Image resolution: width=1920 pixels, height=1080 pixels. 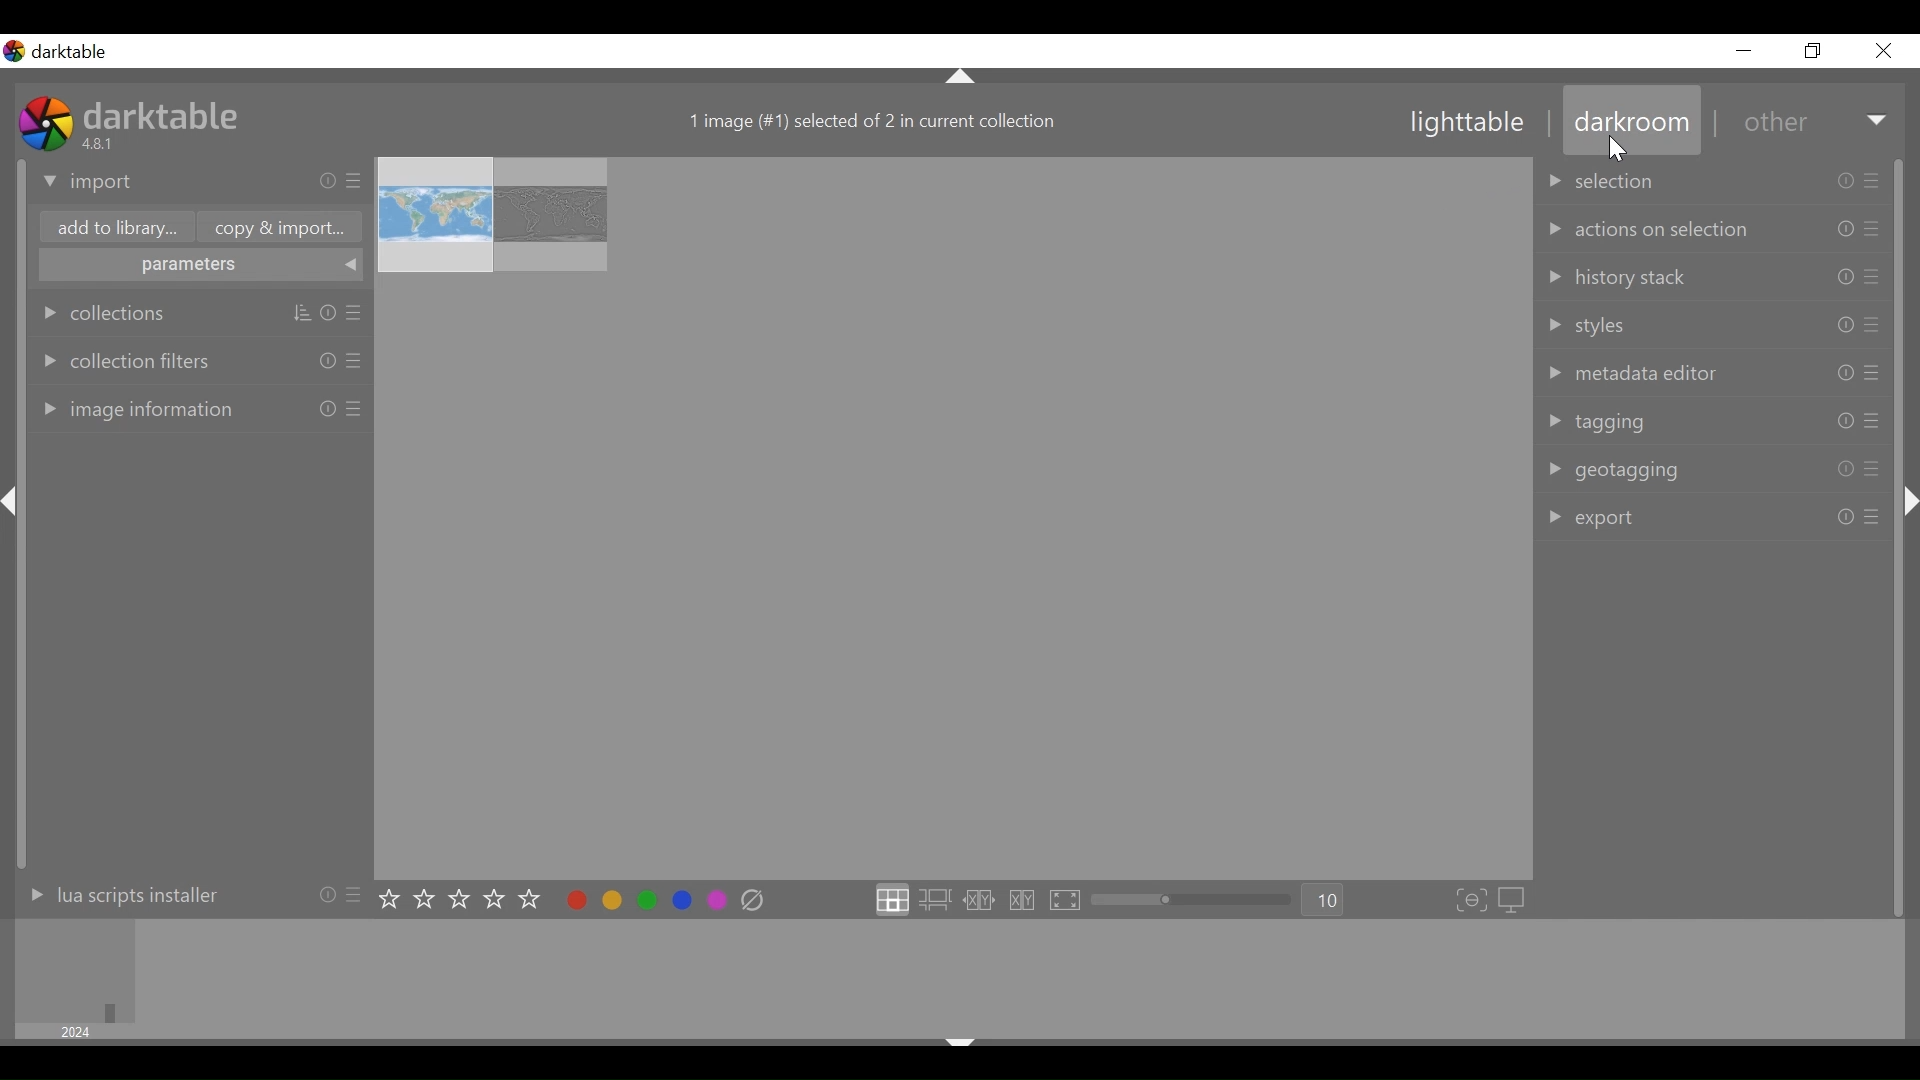 What do you see at coordinates (199, 406) in the screenshot?
I see `Image information` at bounding box center [199, 406].